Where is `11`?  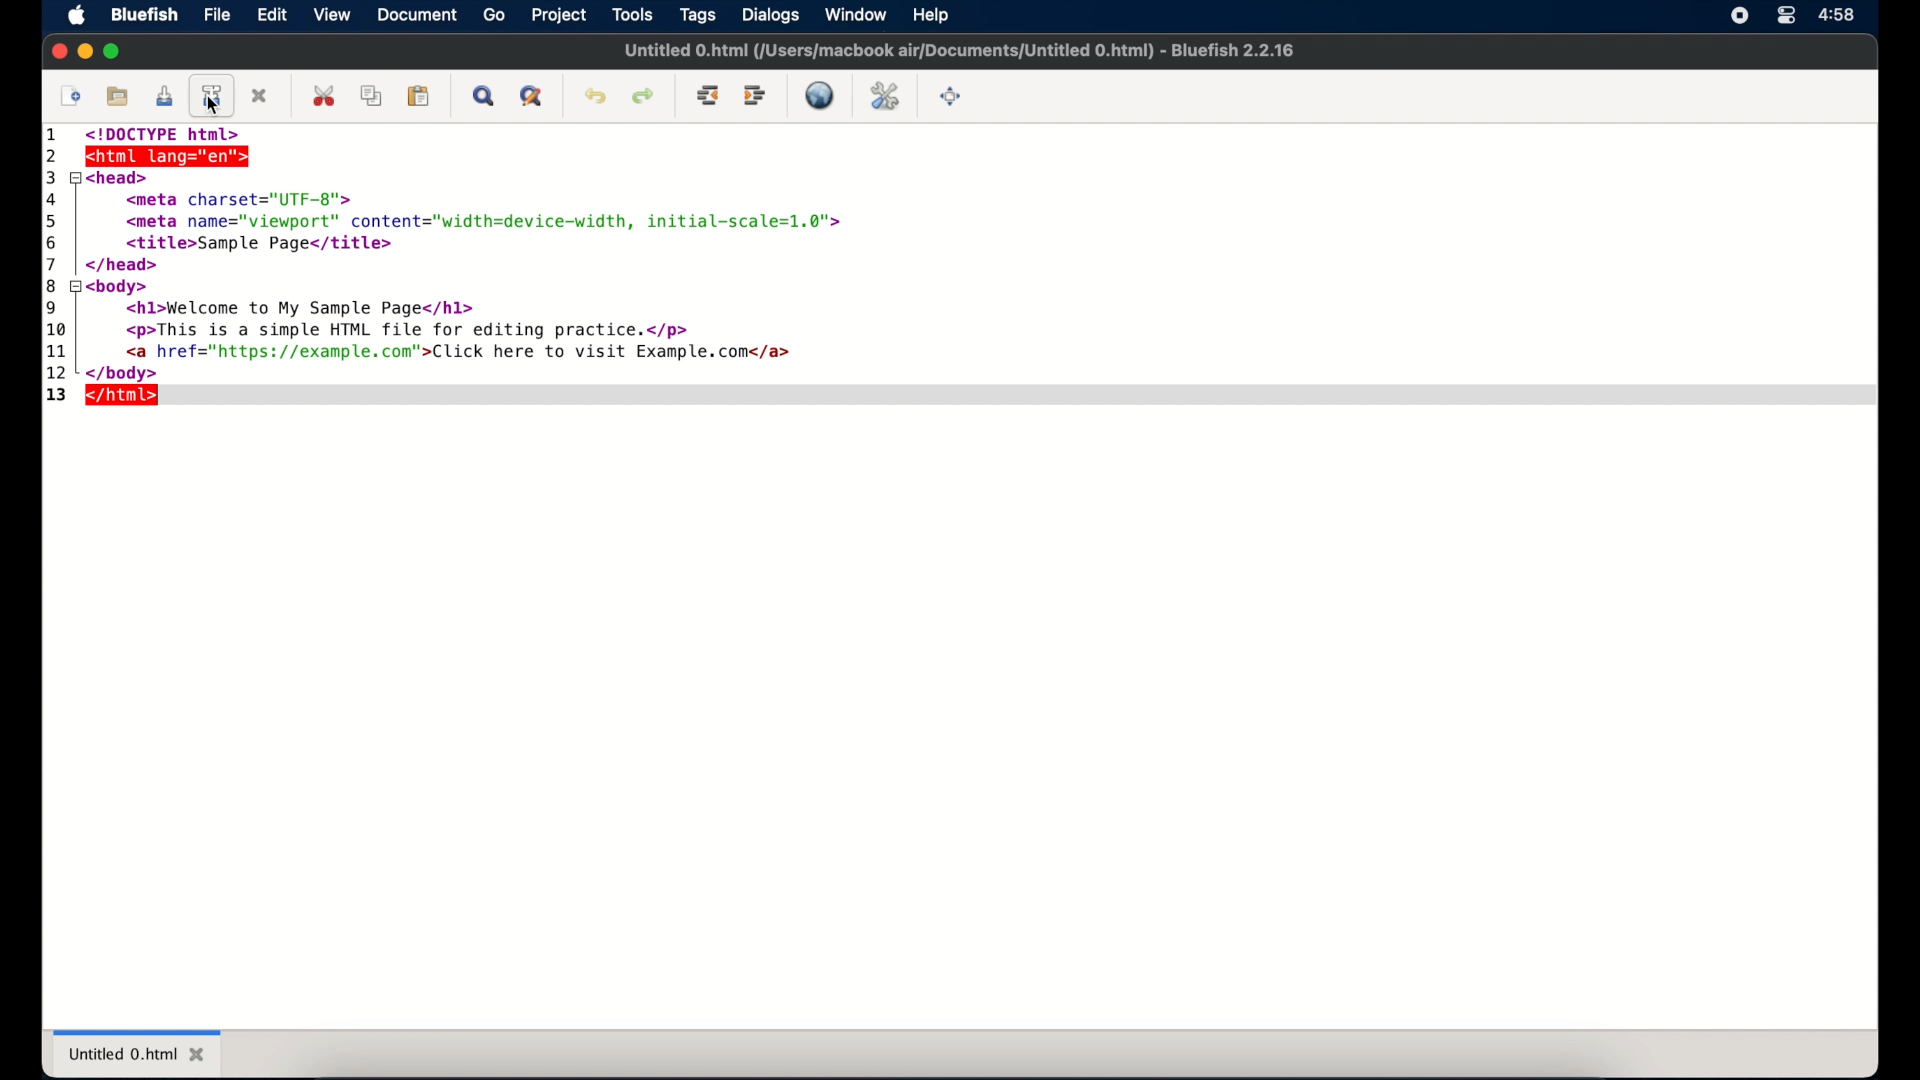
11 is located at coordinates (60, 351).